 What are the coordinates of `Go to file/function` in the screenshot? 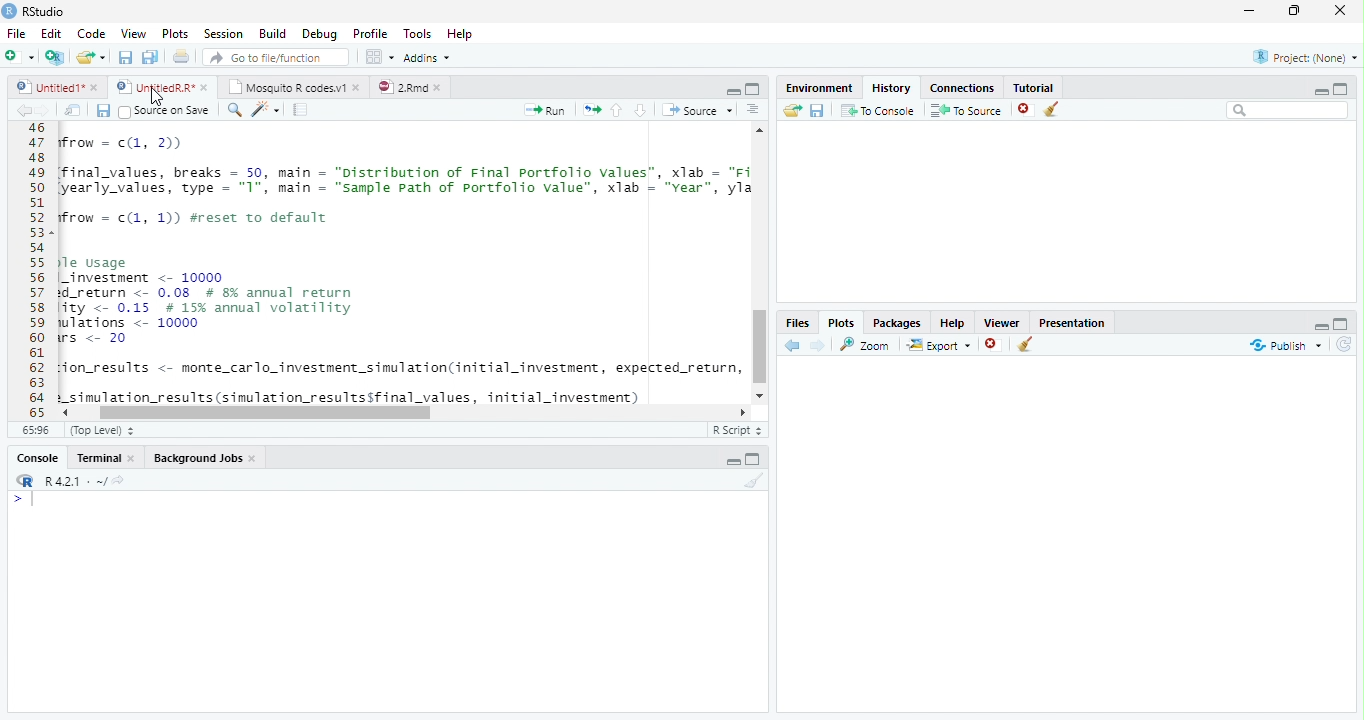 It's located at (274, 57).